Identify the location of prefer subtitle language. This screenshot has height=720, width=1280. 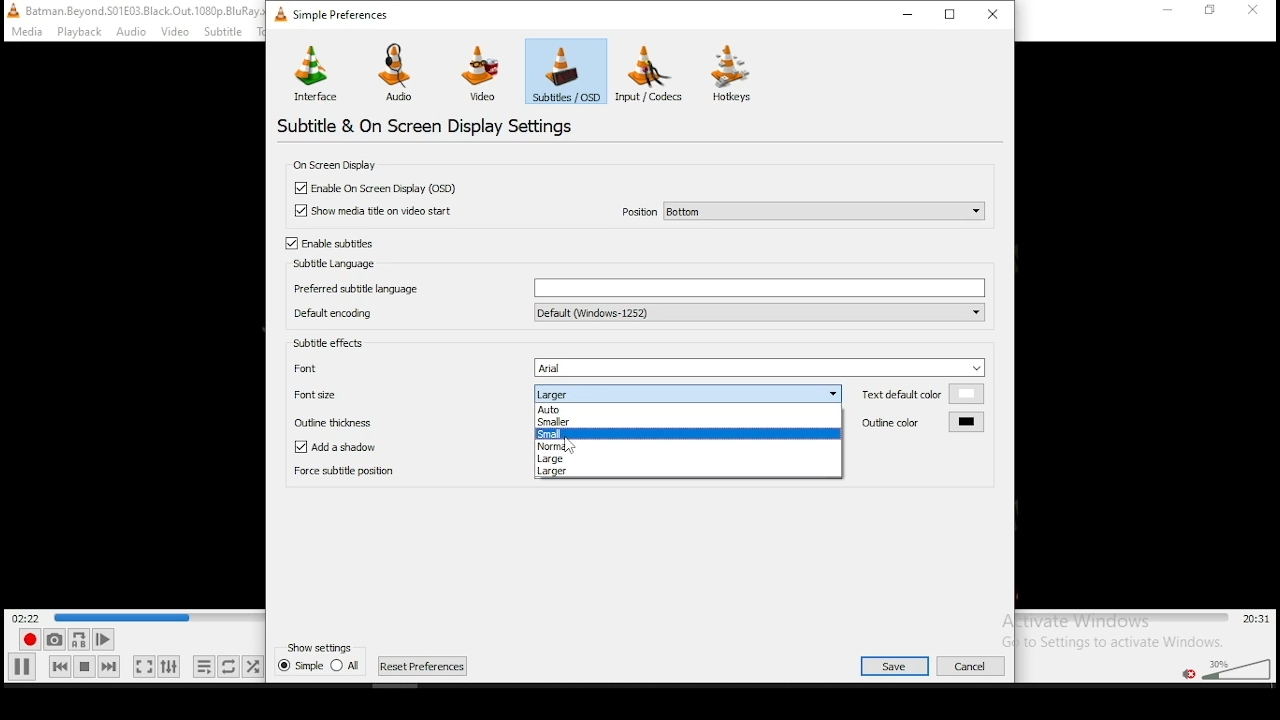
(637, 286).